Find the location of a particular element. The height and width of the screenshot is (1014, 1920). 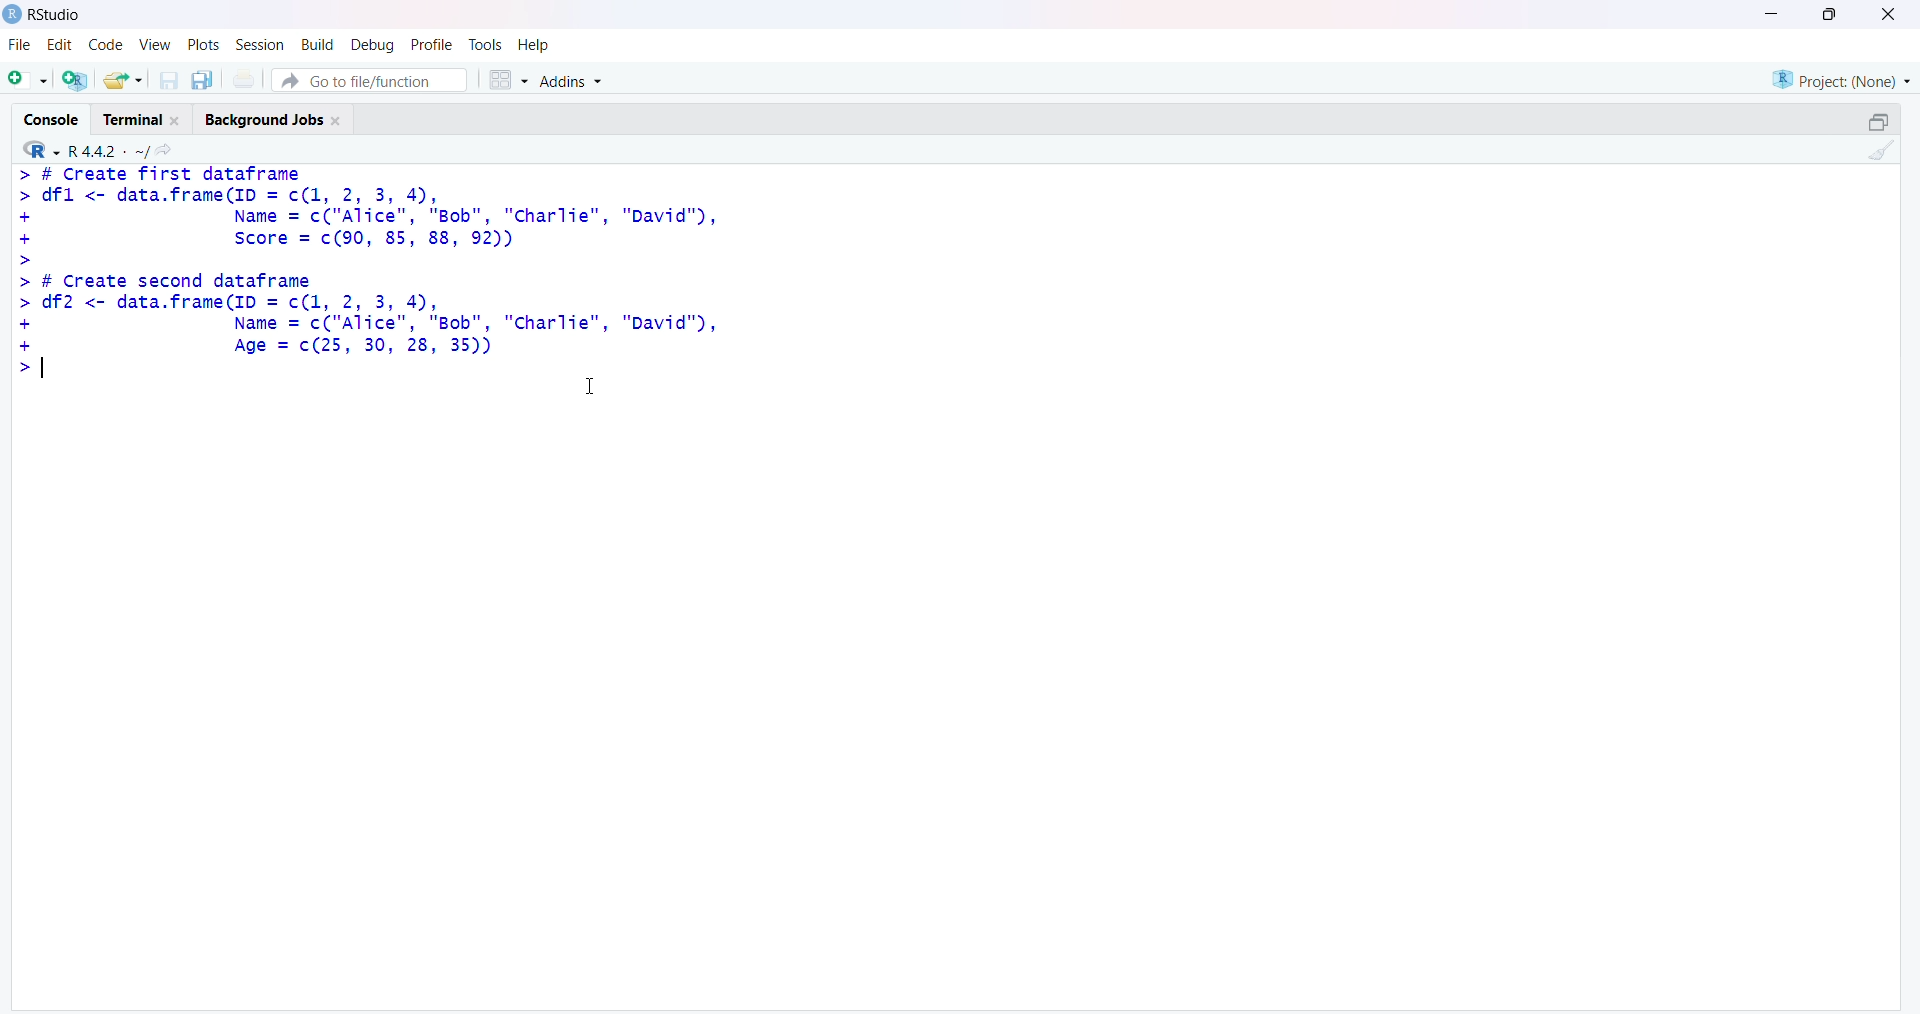

cursor is located at coordinates (591, 387).